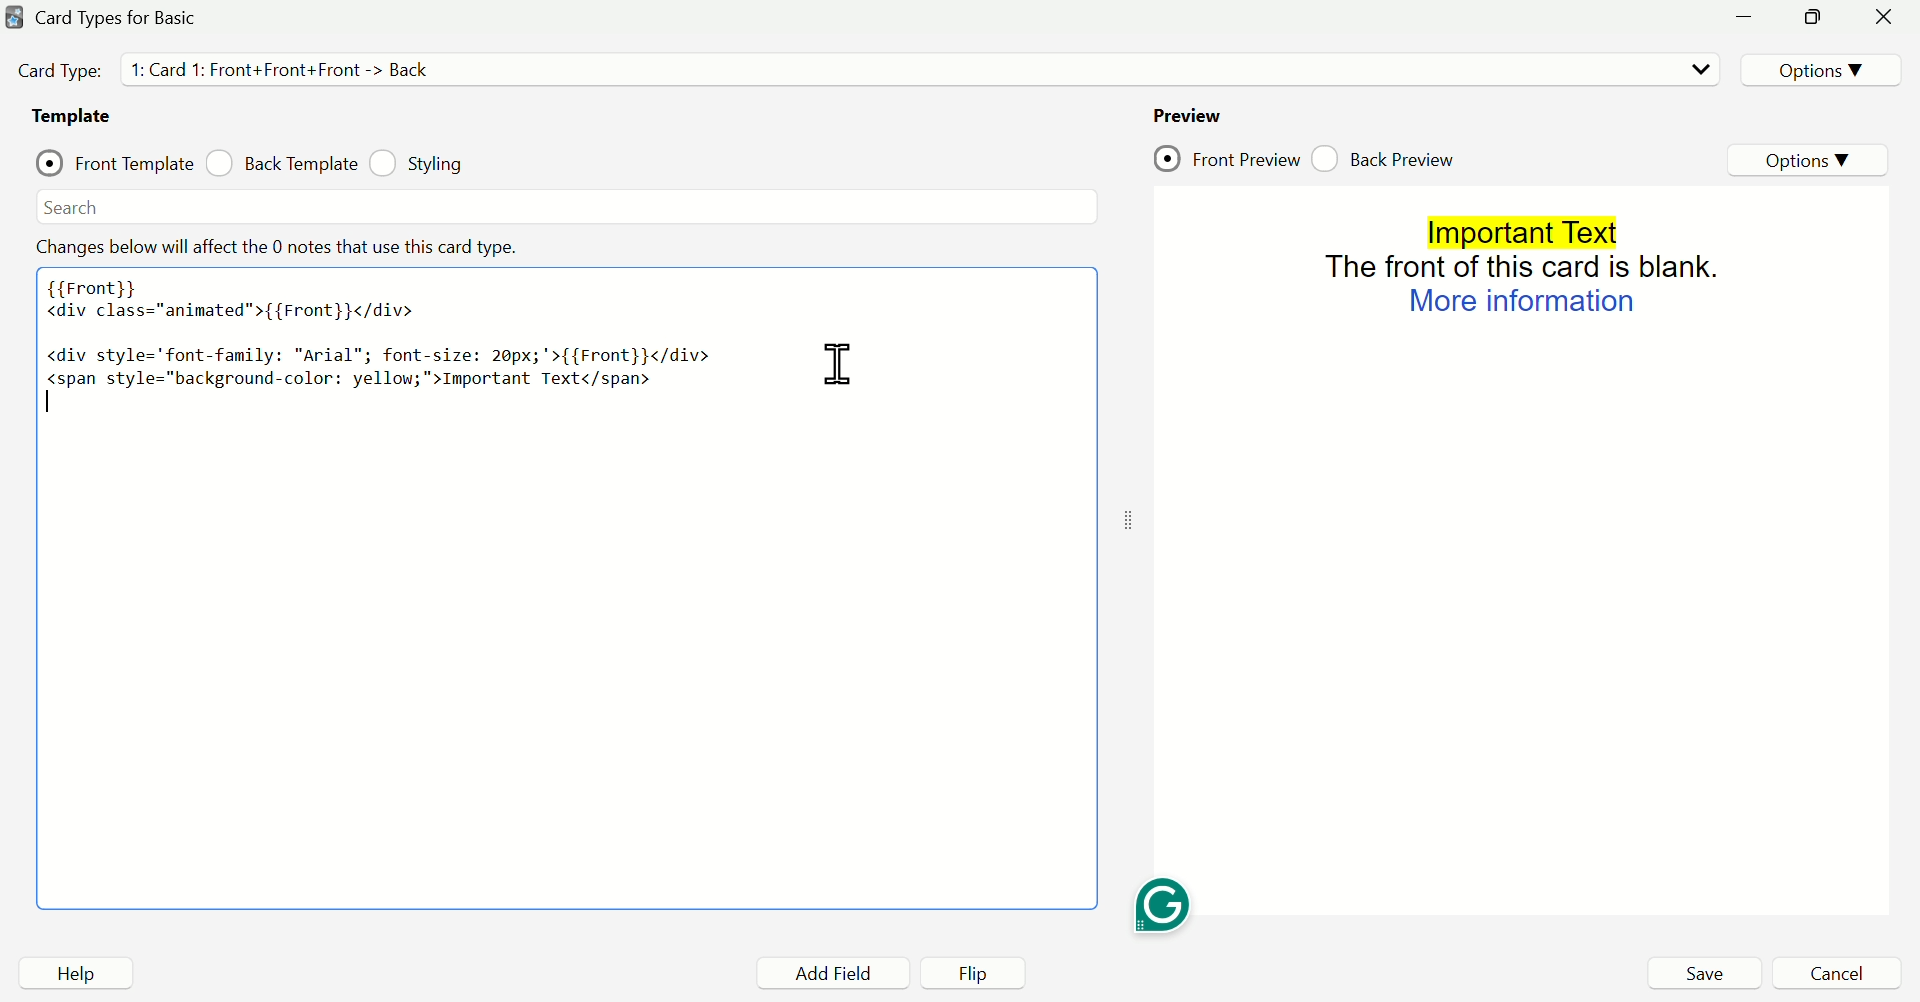 The width and height of the screenshot is (1920, 1002). I want to click on Add Field, so click(821, 972).